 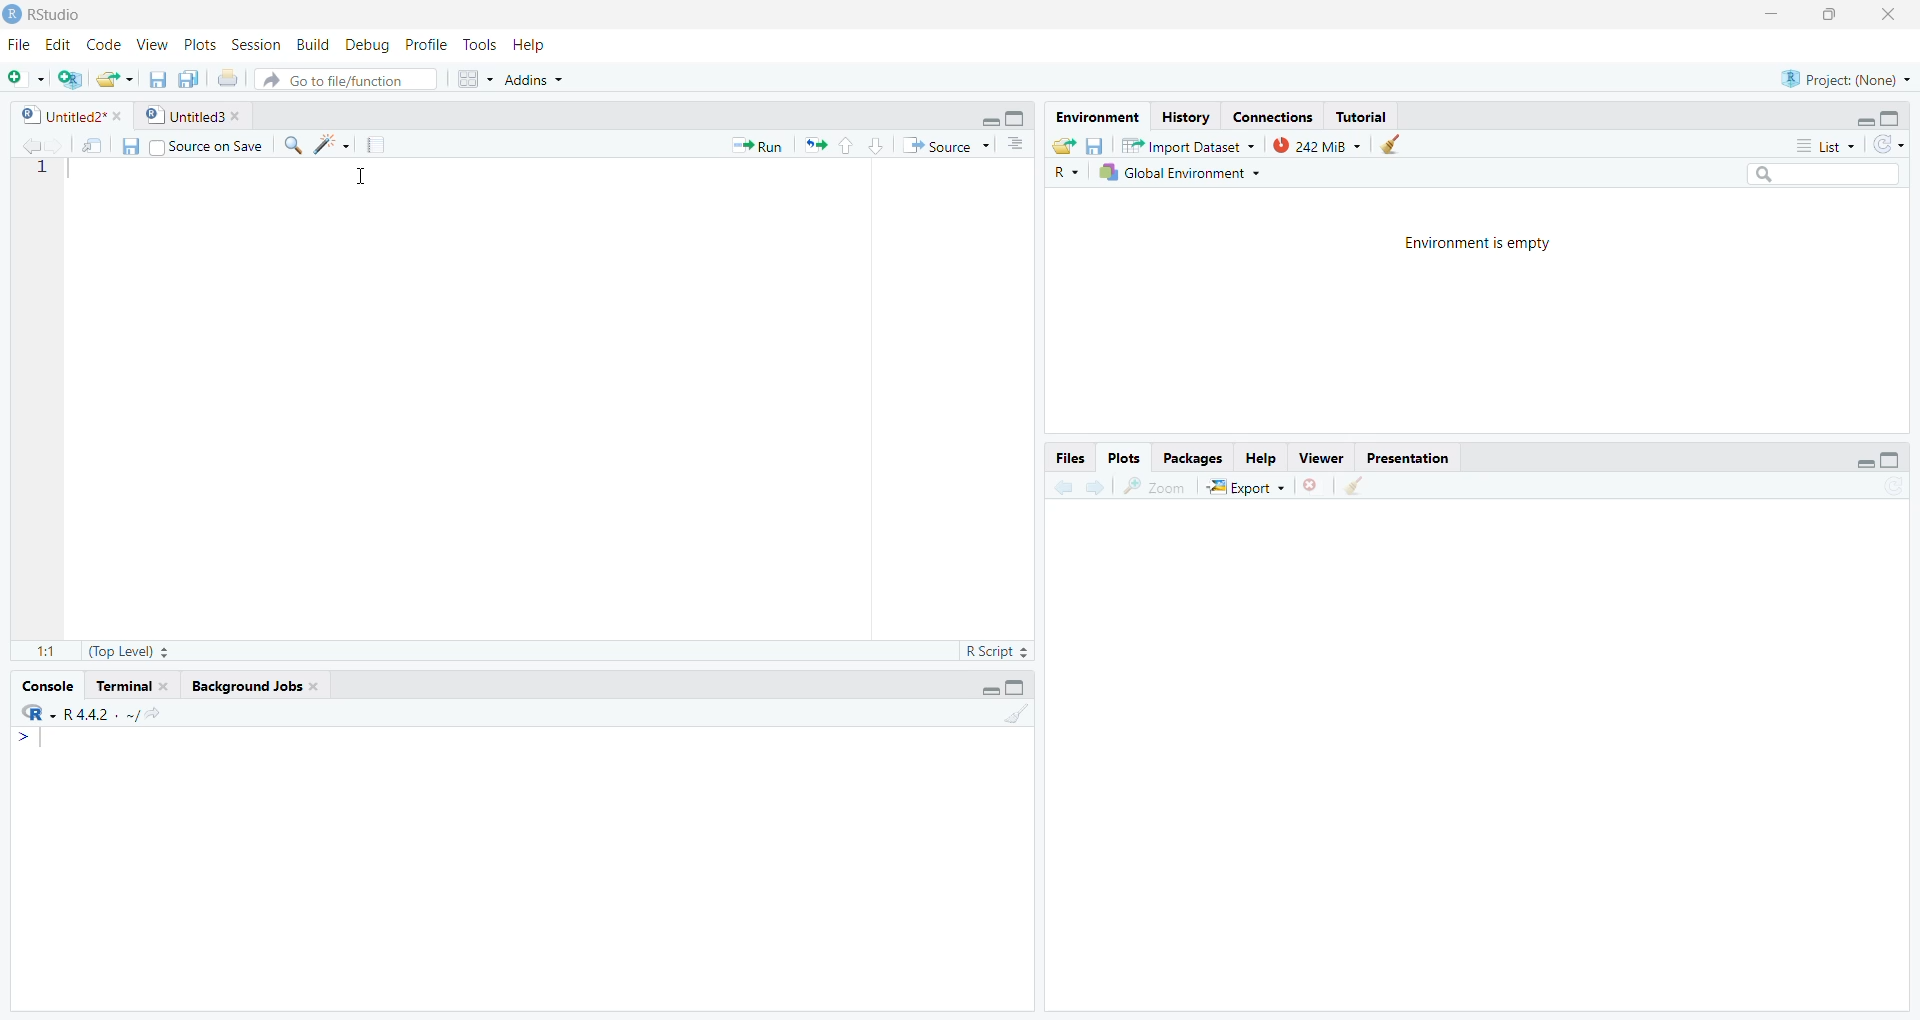 What do you see at coordinates (987, 119) in the screenshot?
I see `minimize` at bounding box center [987, 119].